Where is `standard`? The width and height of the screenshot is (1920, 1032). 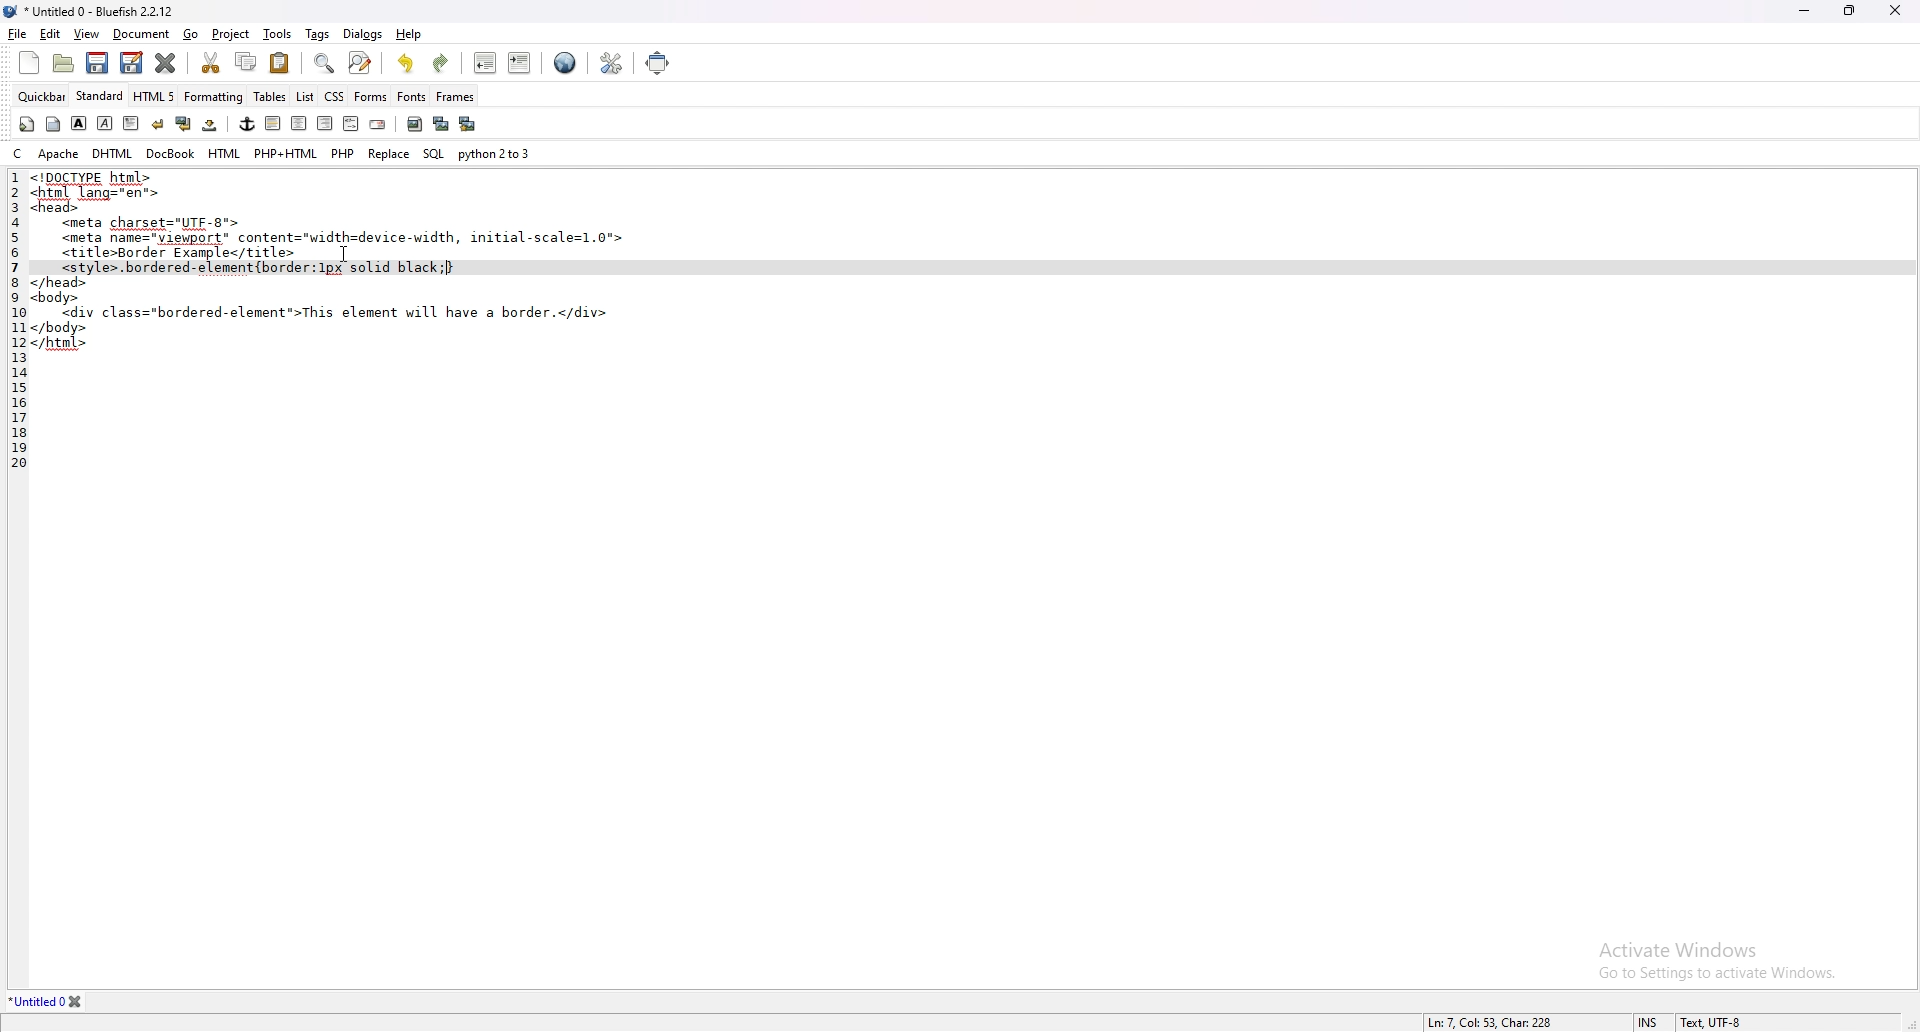 standard is located at coordinates (100, 95).